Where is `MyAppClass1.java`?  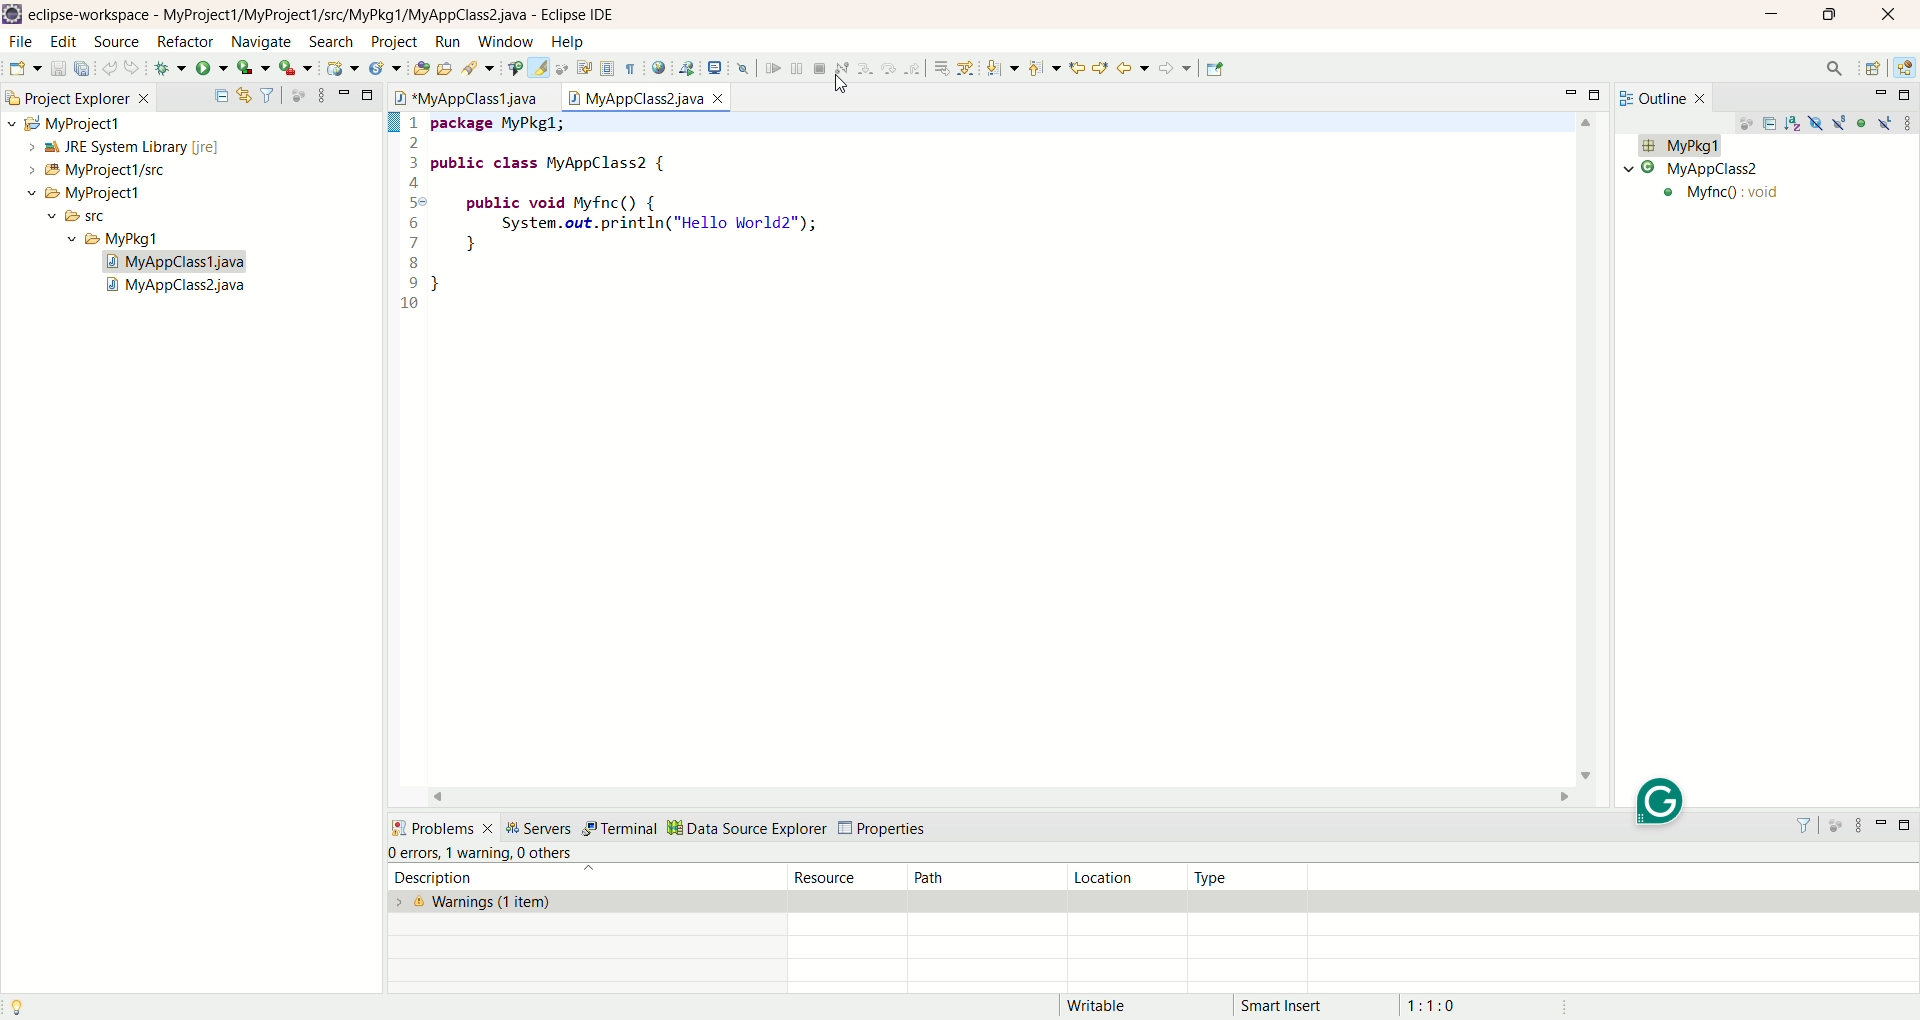
MyAppClass1.java is located at coordinates (177, 262).